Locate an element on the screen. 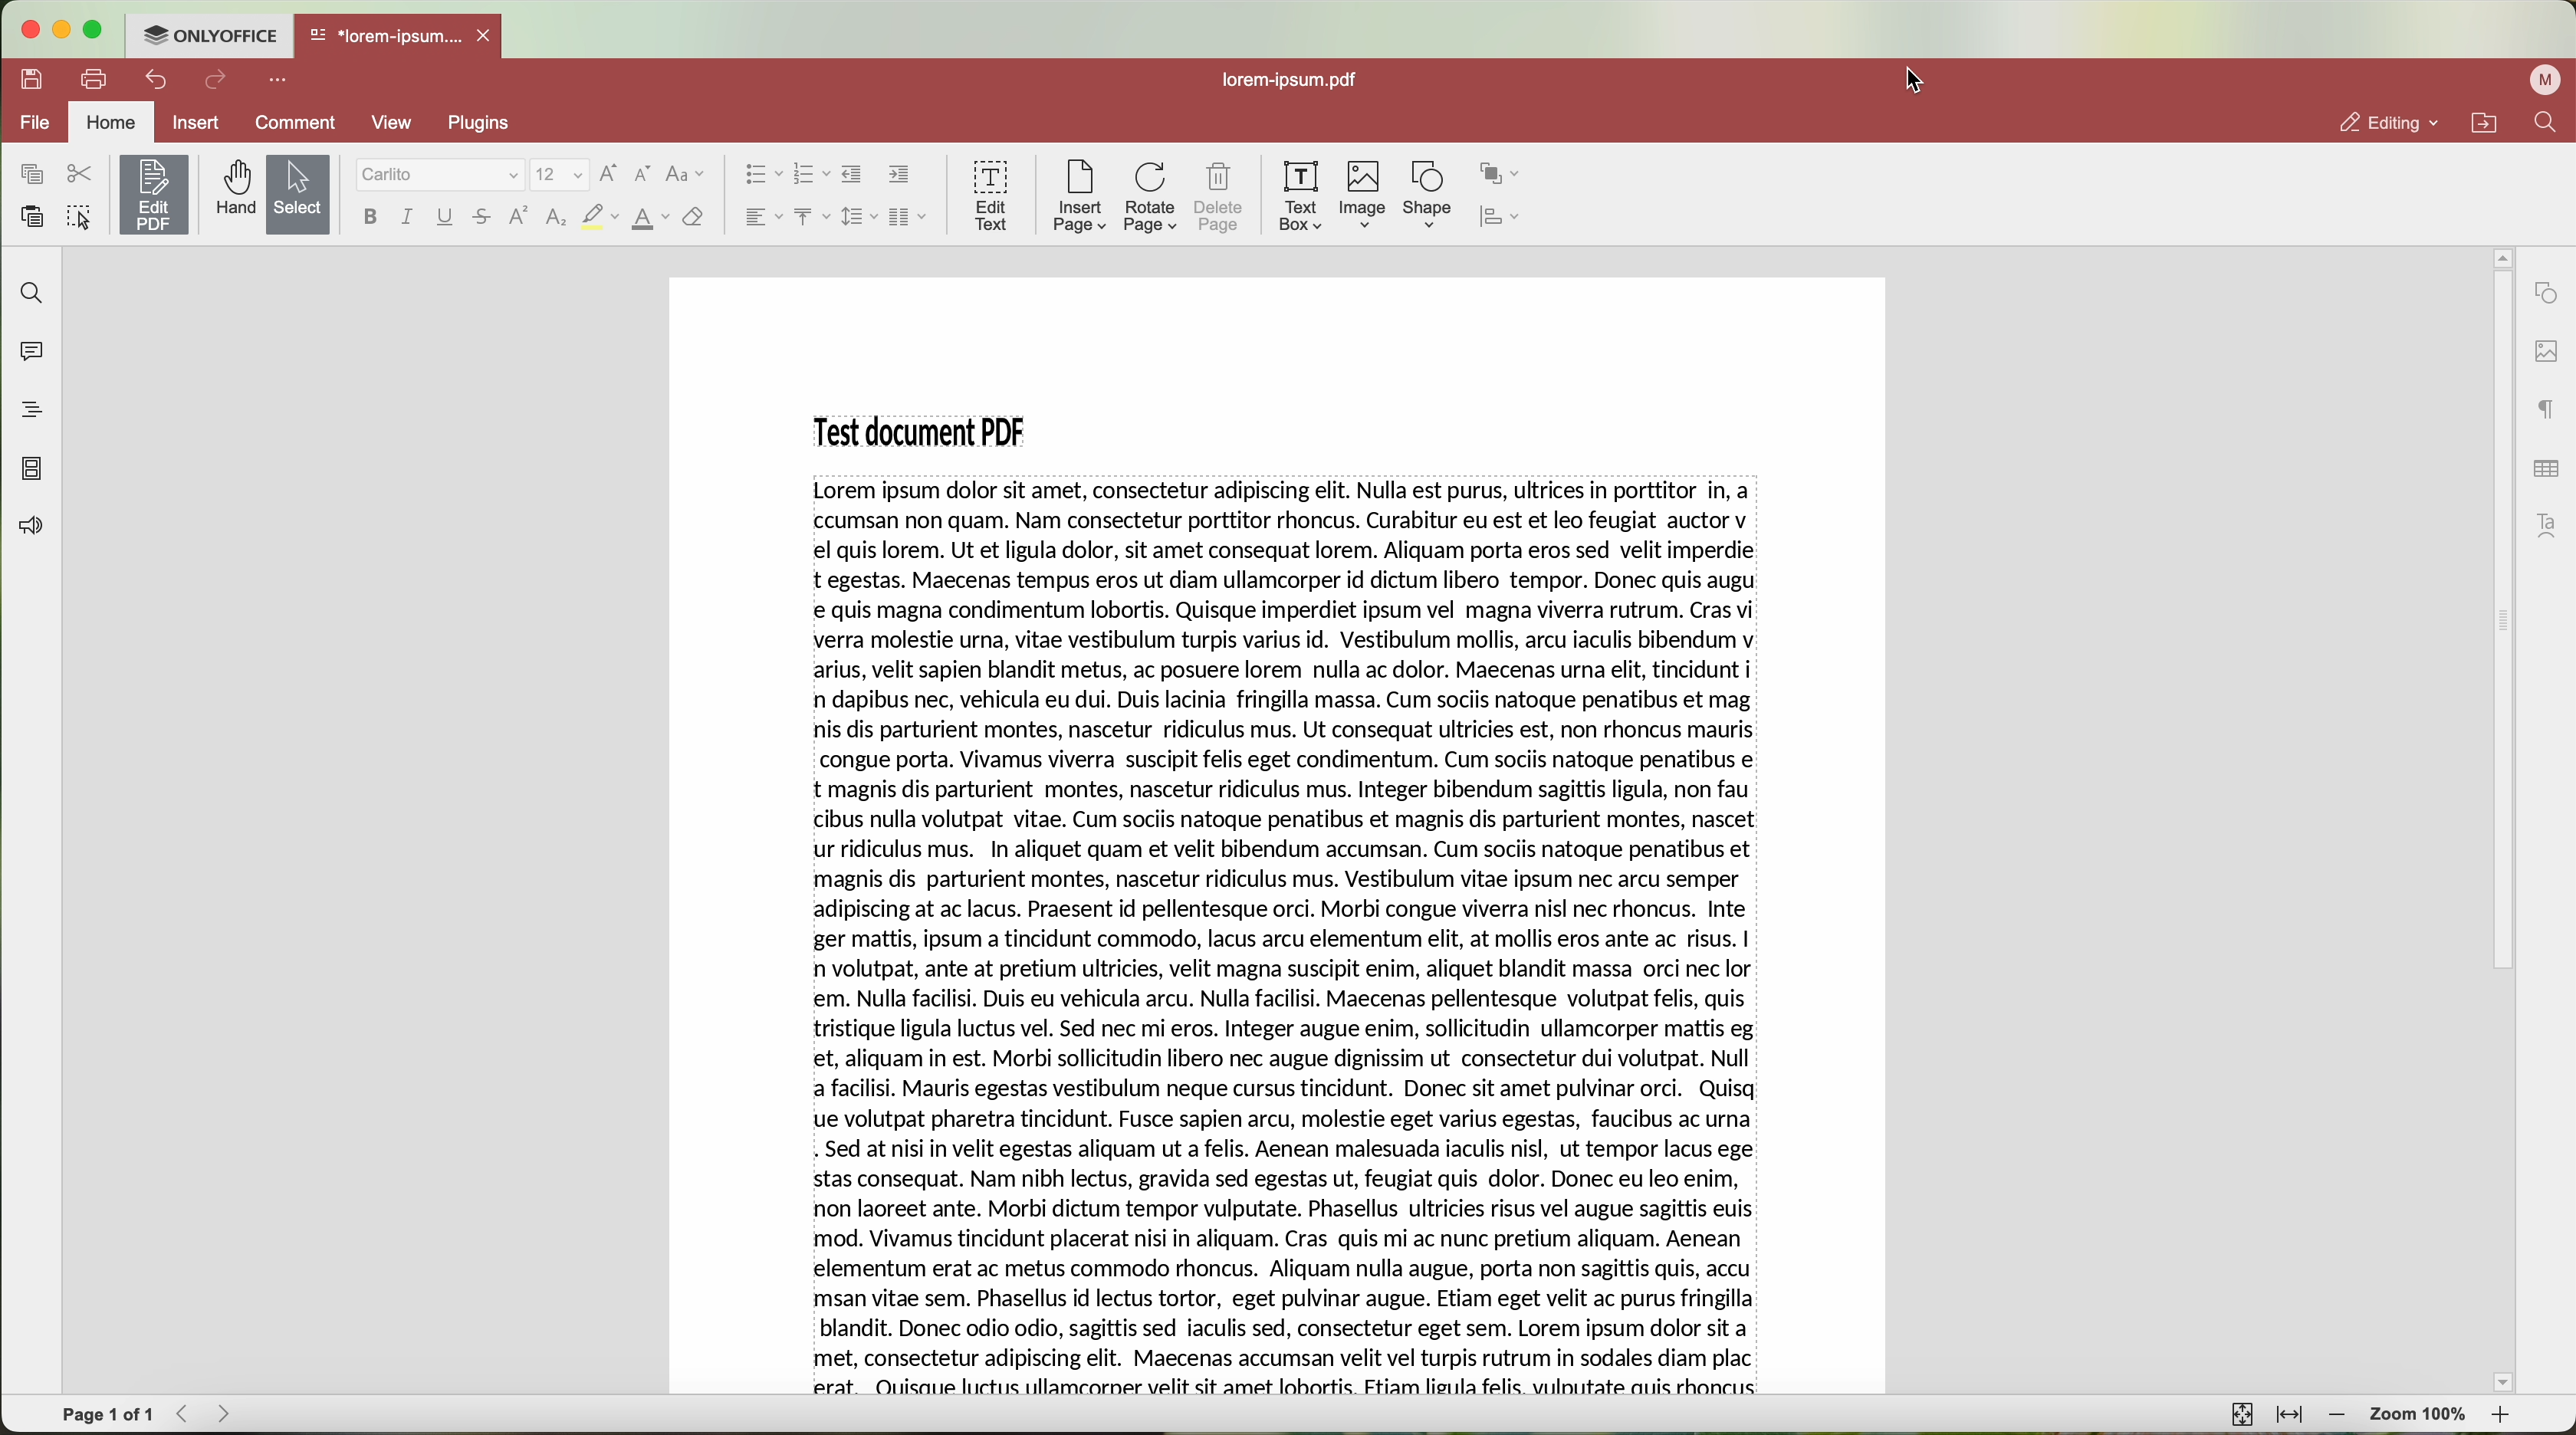  shape is located at coordinates (1425, 197).